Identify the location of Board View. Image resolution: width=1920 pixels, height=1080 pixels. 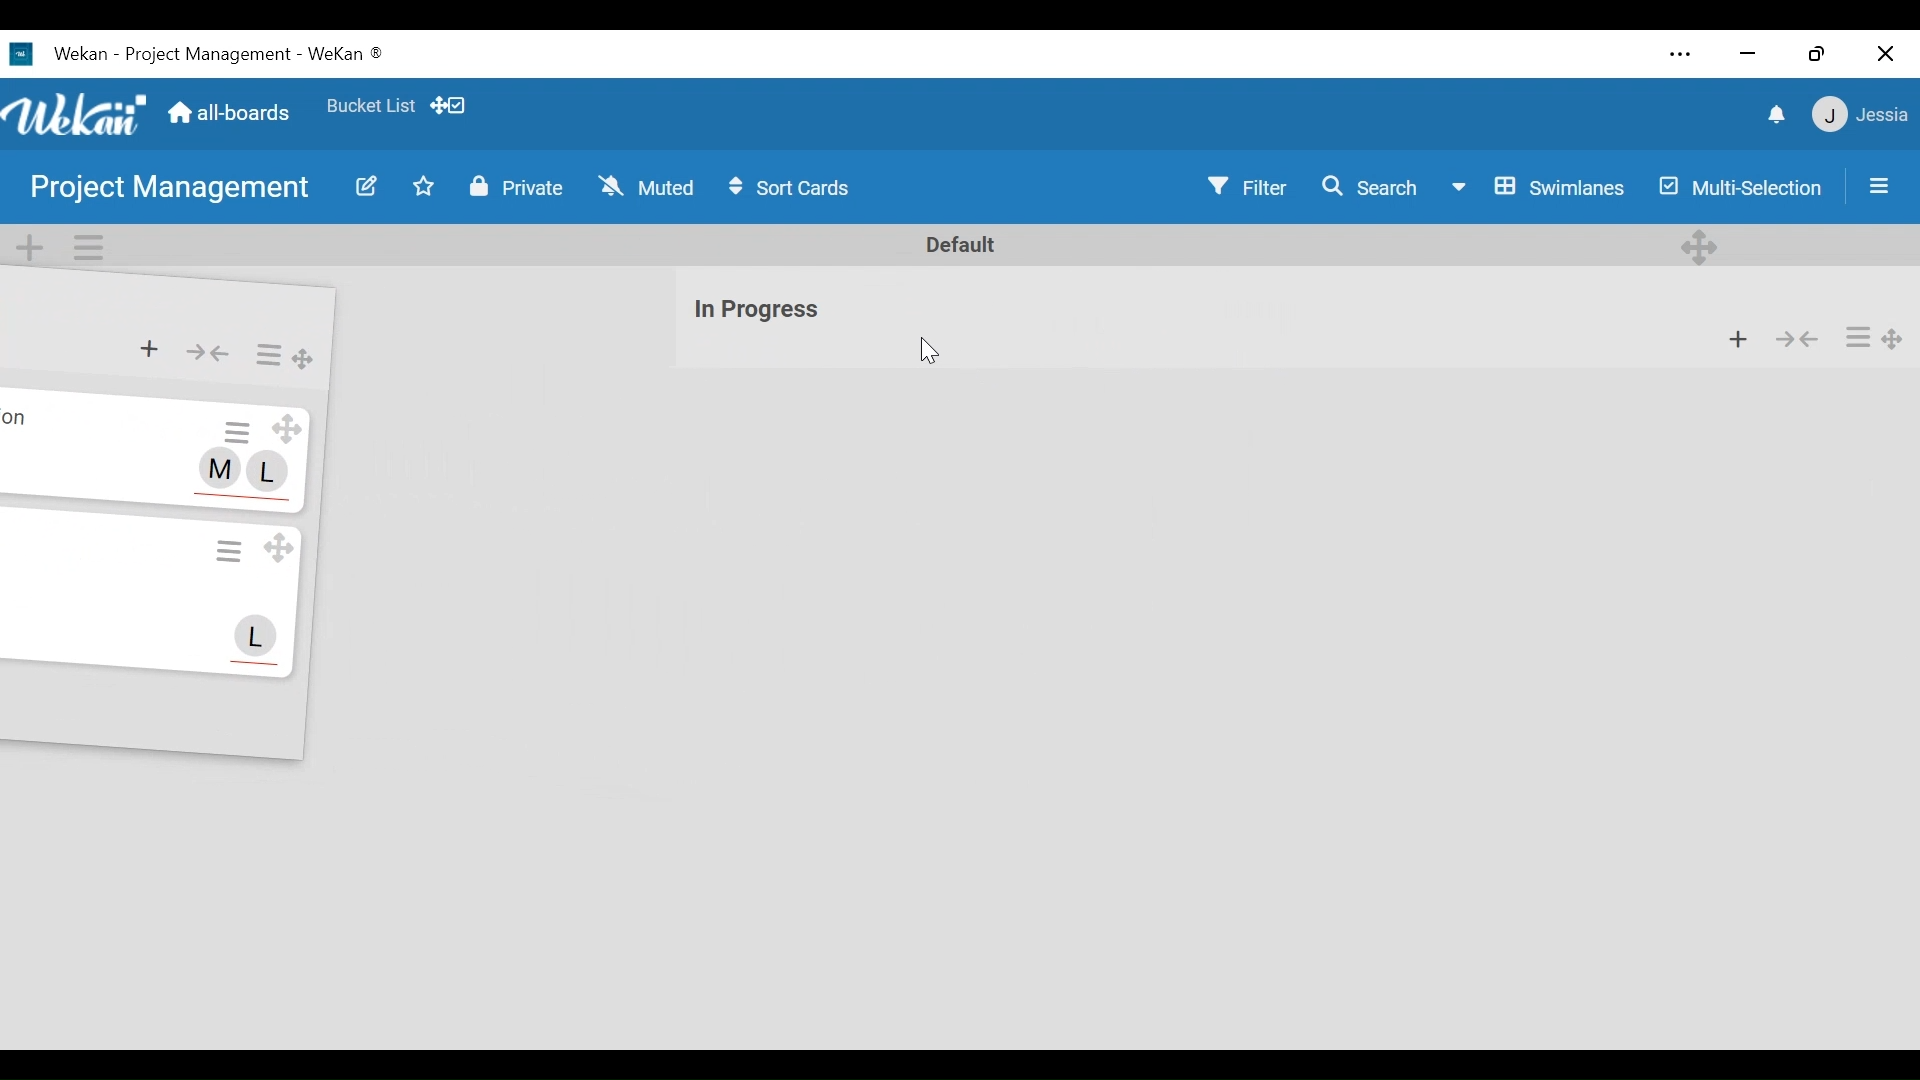
(1539, 187).